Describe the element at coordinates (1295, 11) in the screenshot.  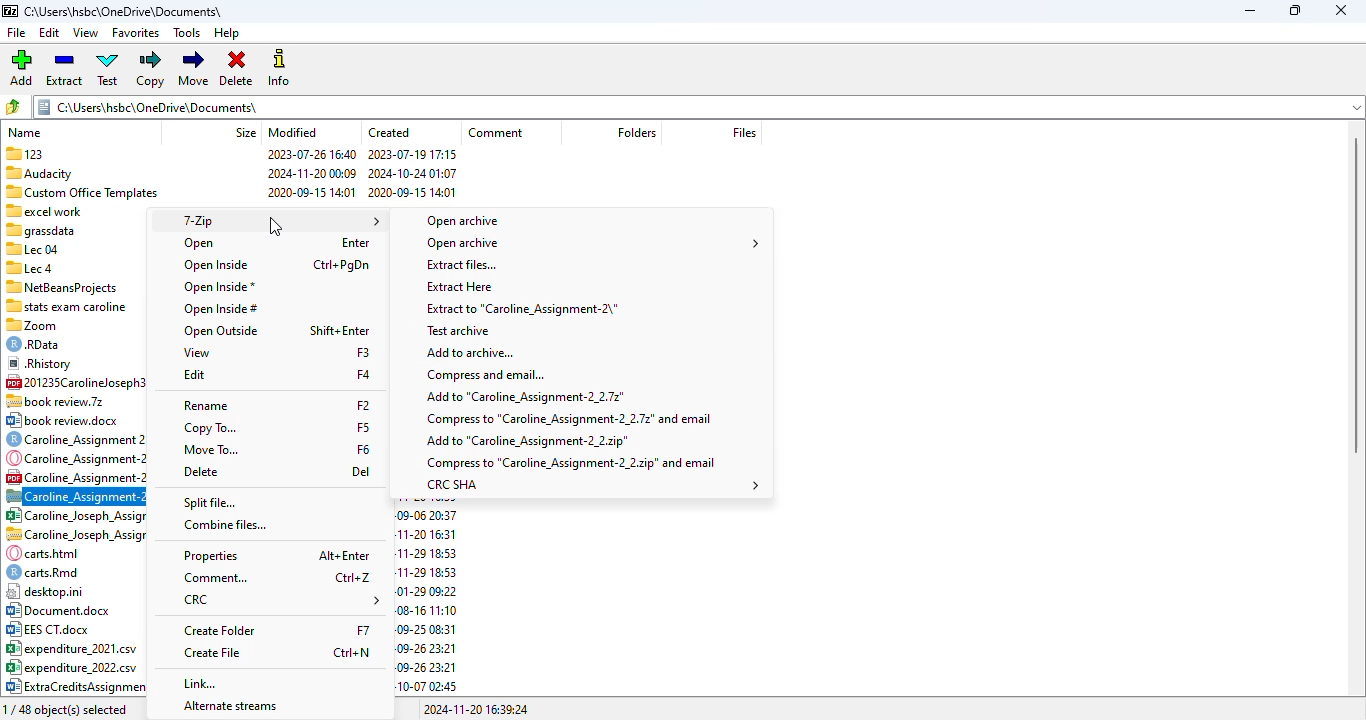
I see `maximize` at that location.